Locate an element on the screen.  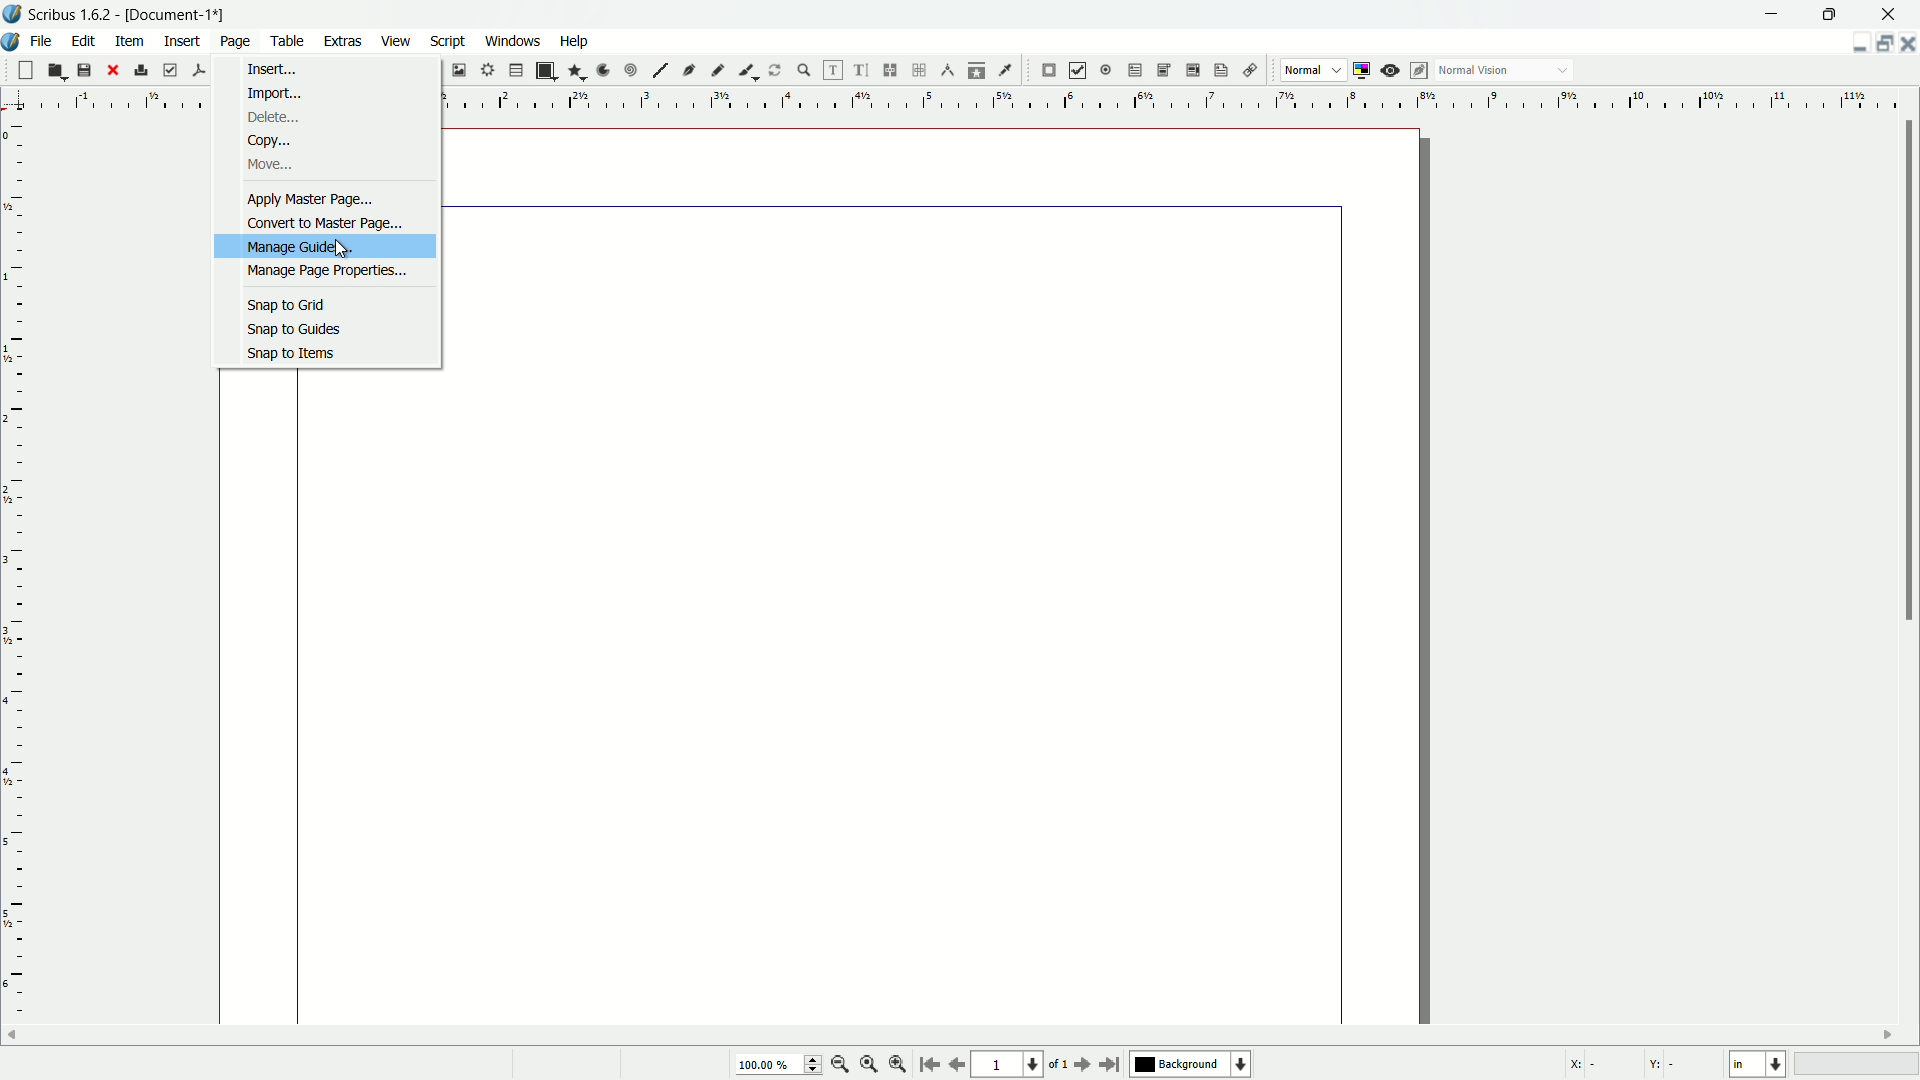
arc is located at coordinates (604, 70).